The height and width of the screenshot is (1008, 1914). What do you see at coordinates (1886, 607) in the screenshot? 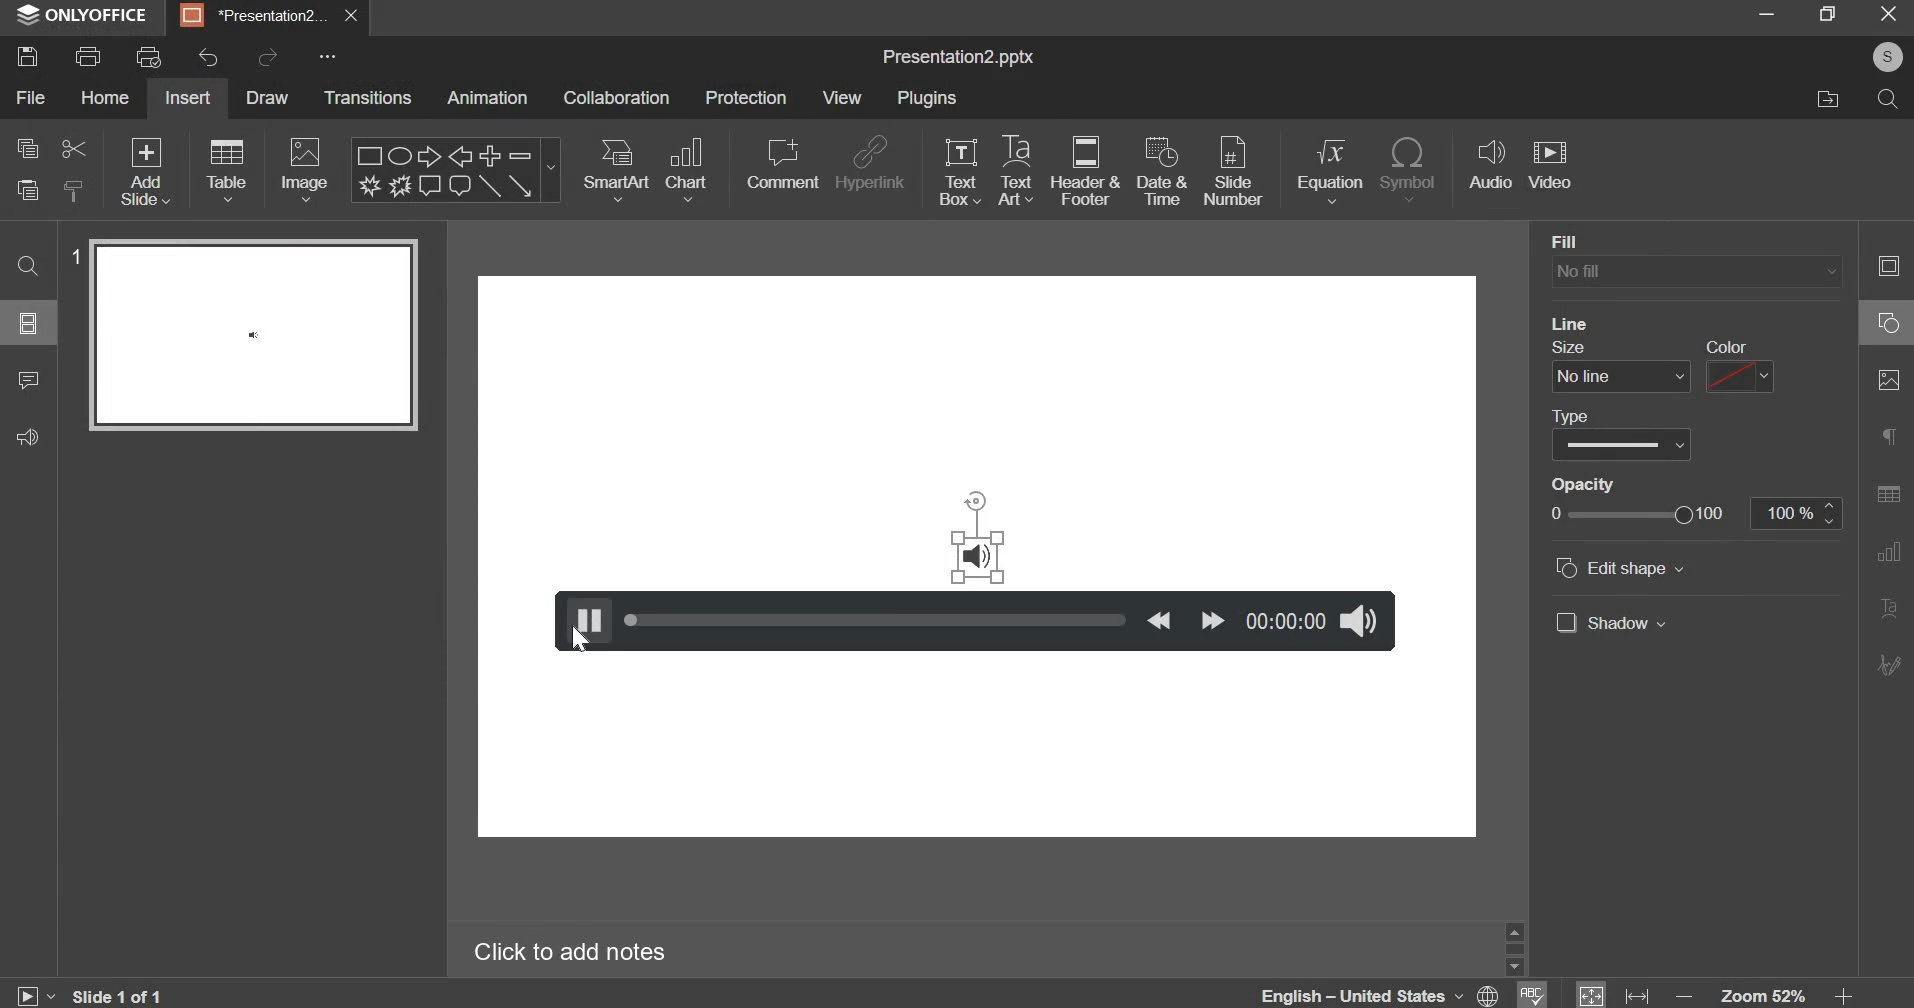
I see `text art settings` at bounding box center [1886, 607].